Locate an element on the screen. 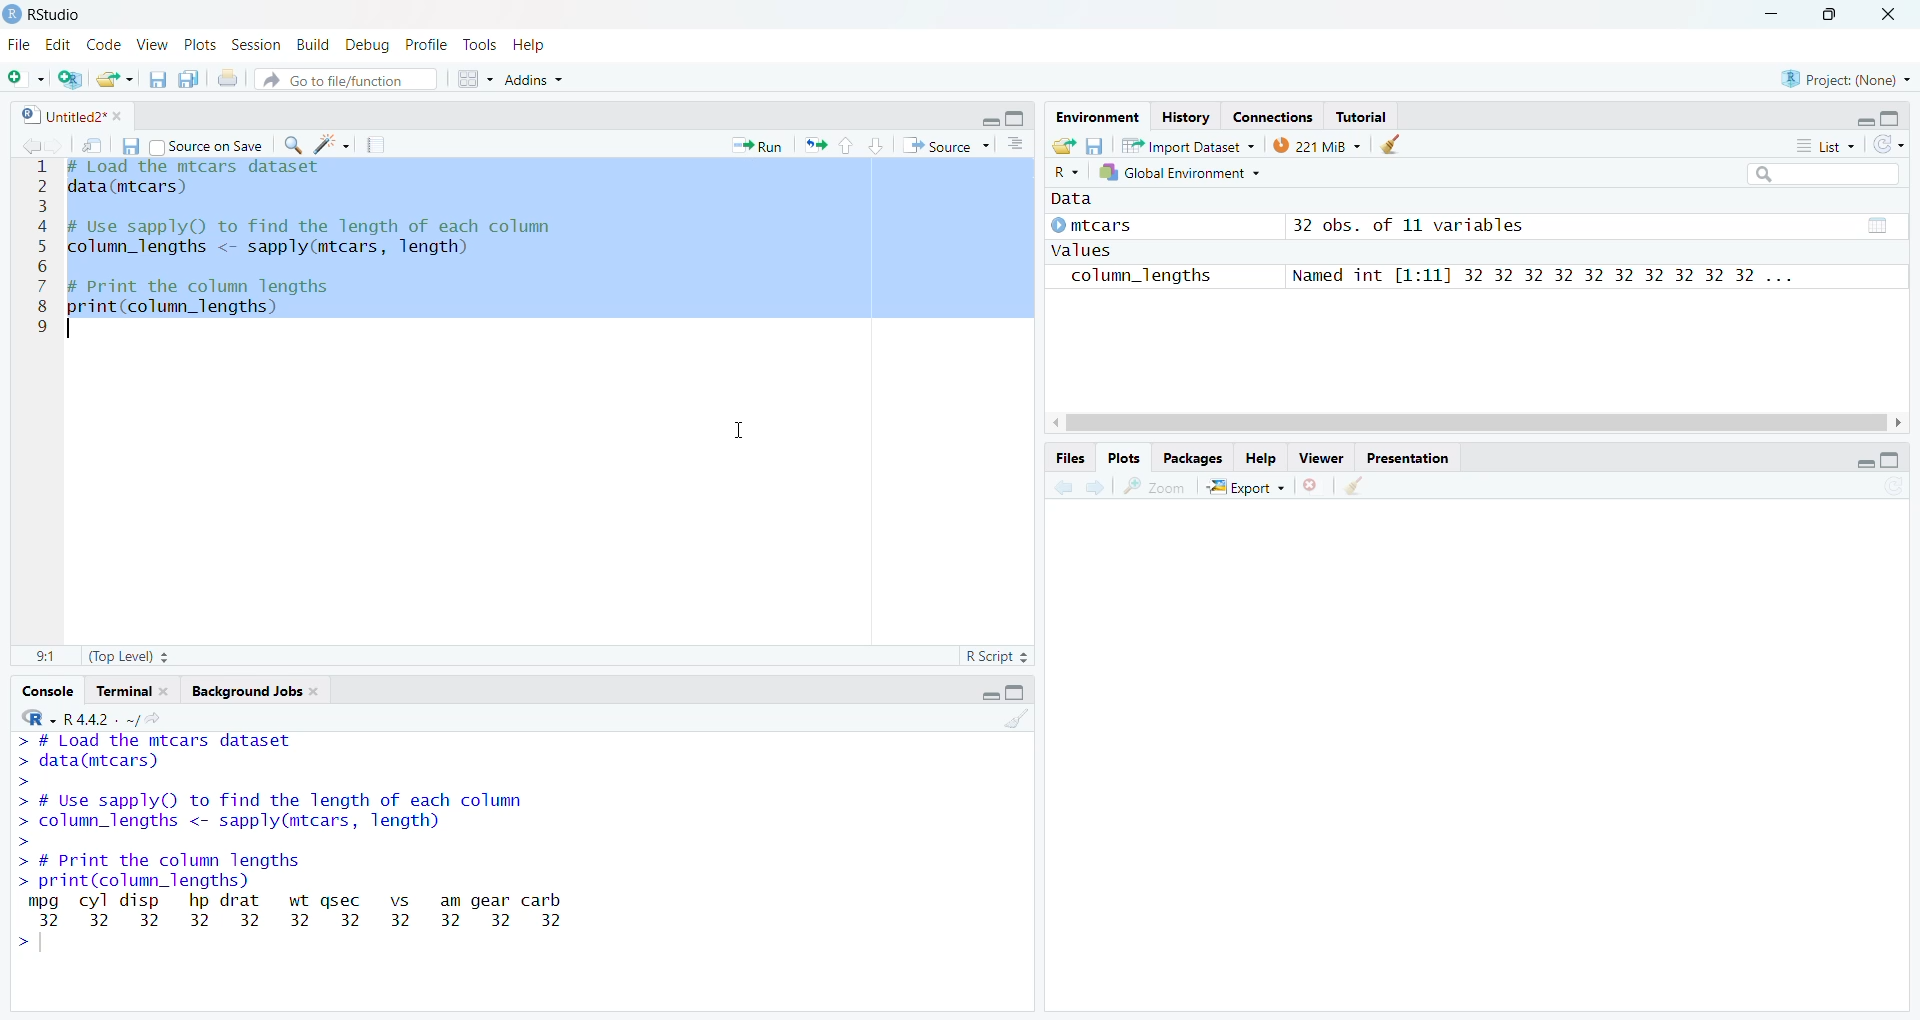 This screenshot has height=1020, width=1920. Full Height is located at coordinates (1892, 459).